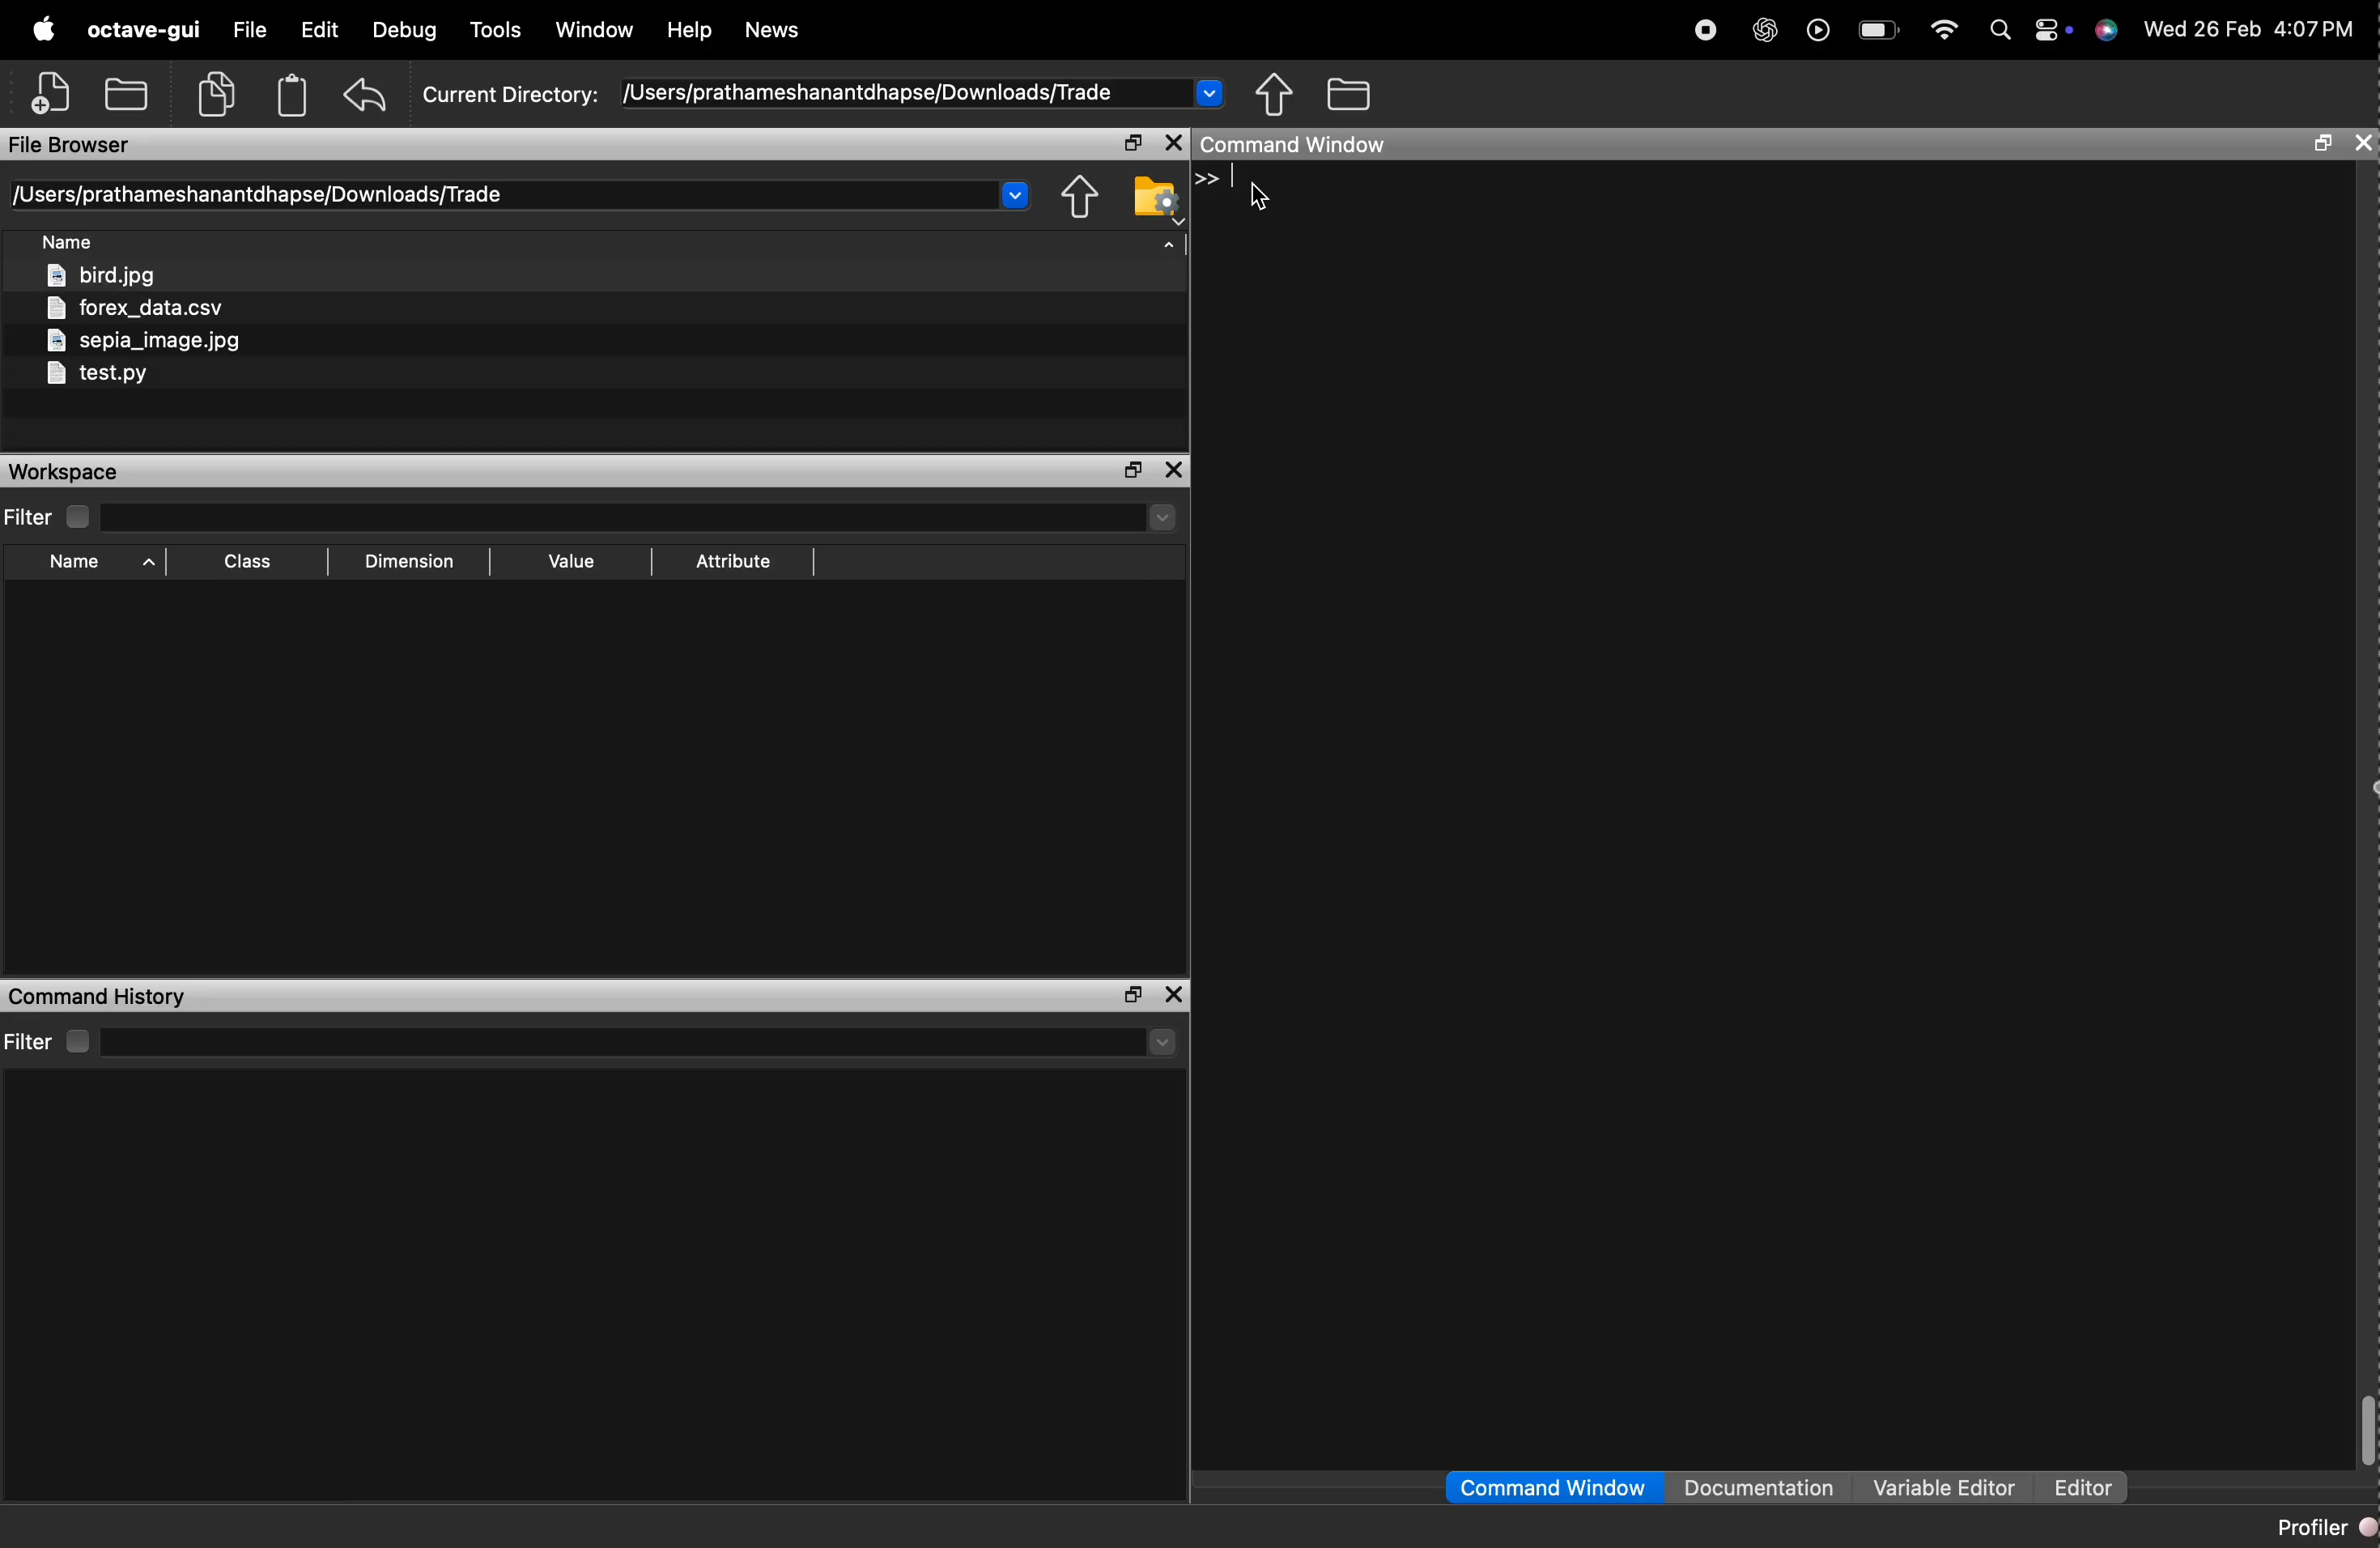 The width and height of the screenshot is (2380, 1548). I want to click on Dimension, so click(414, 558).